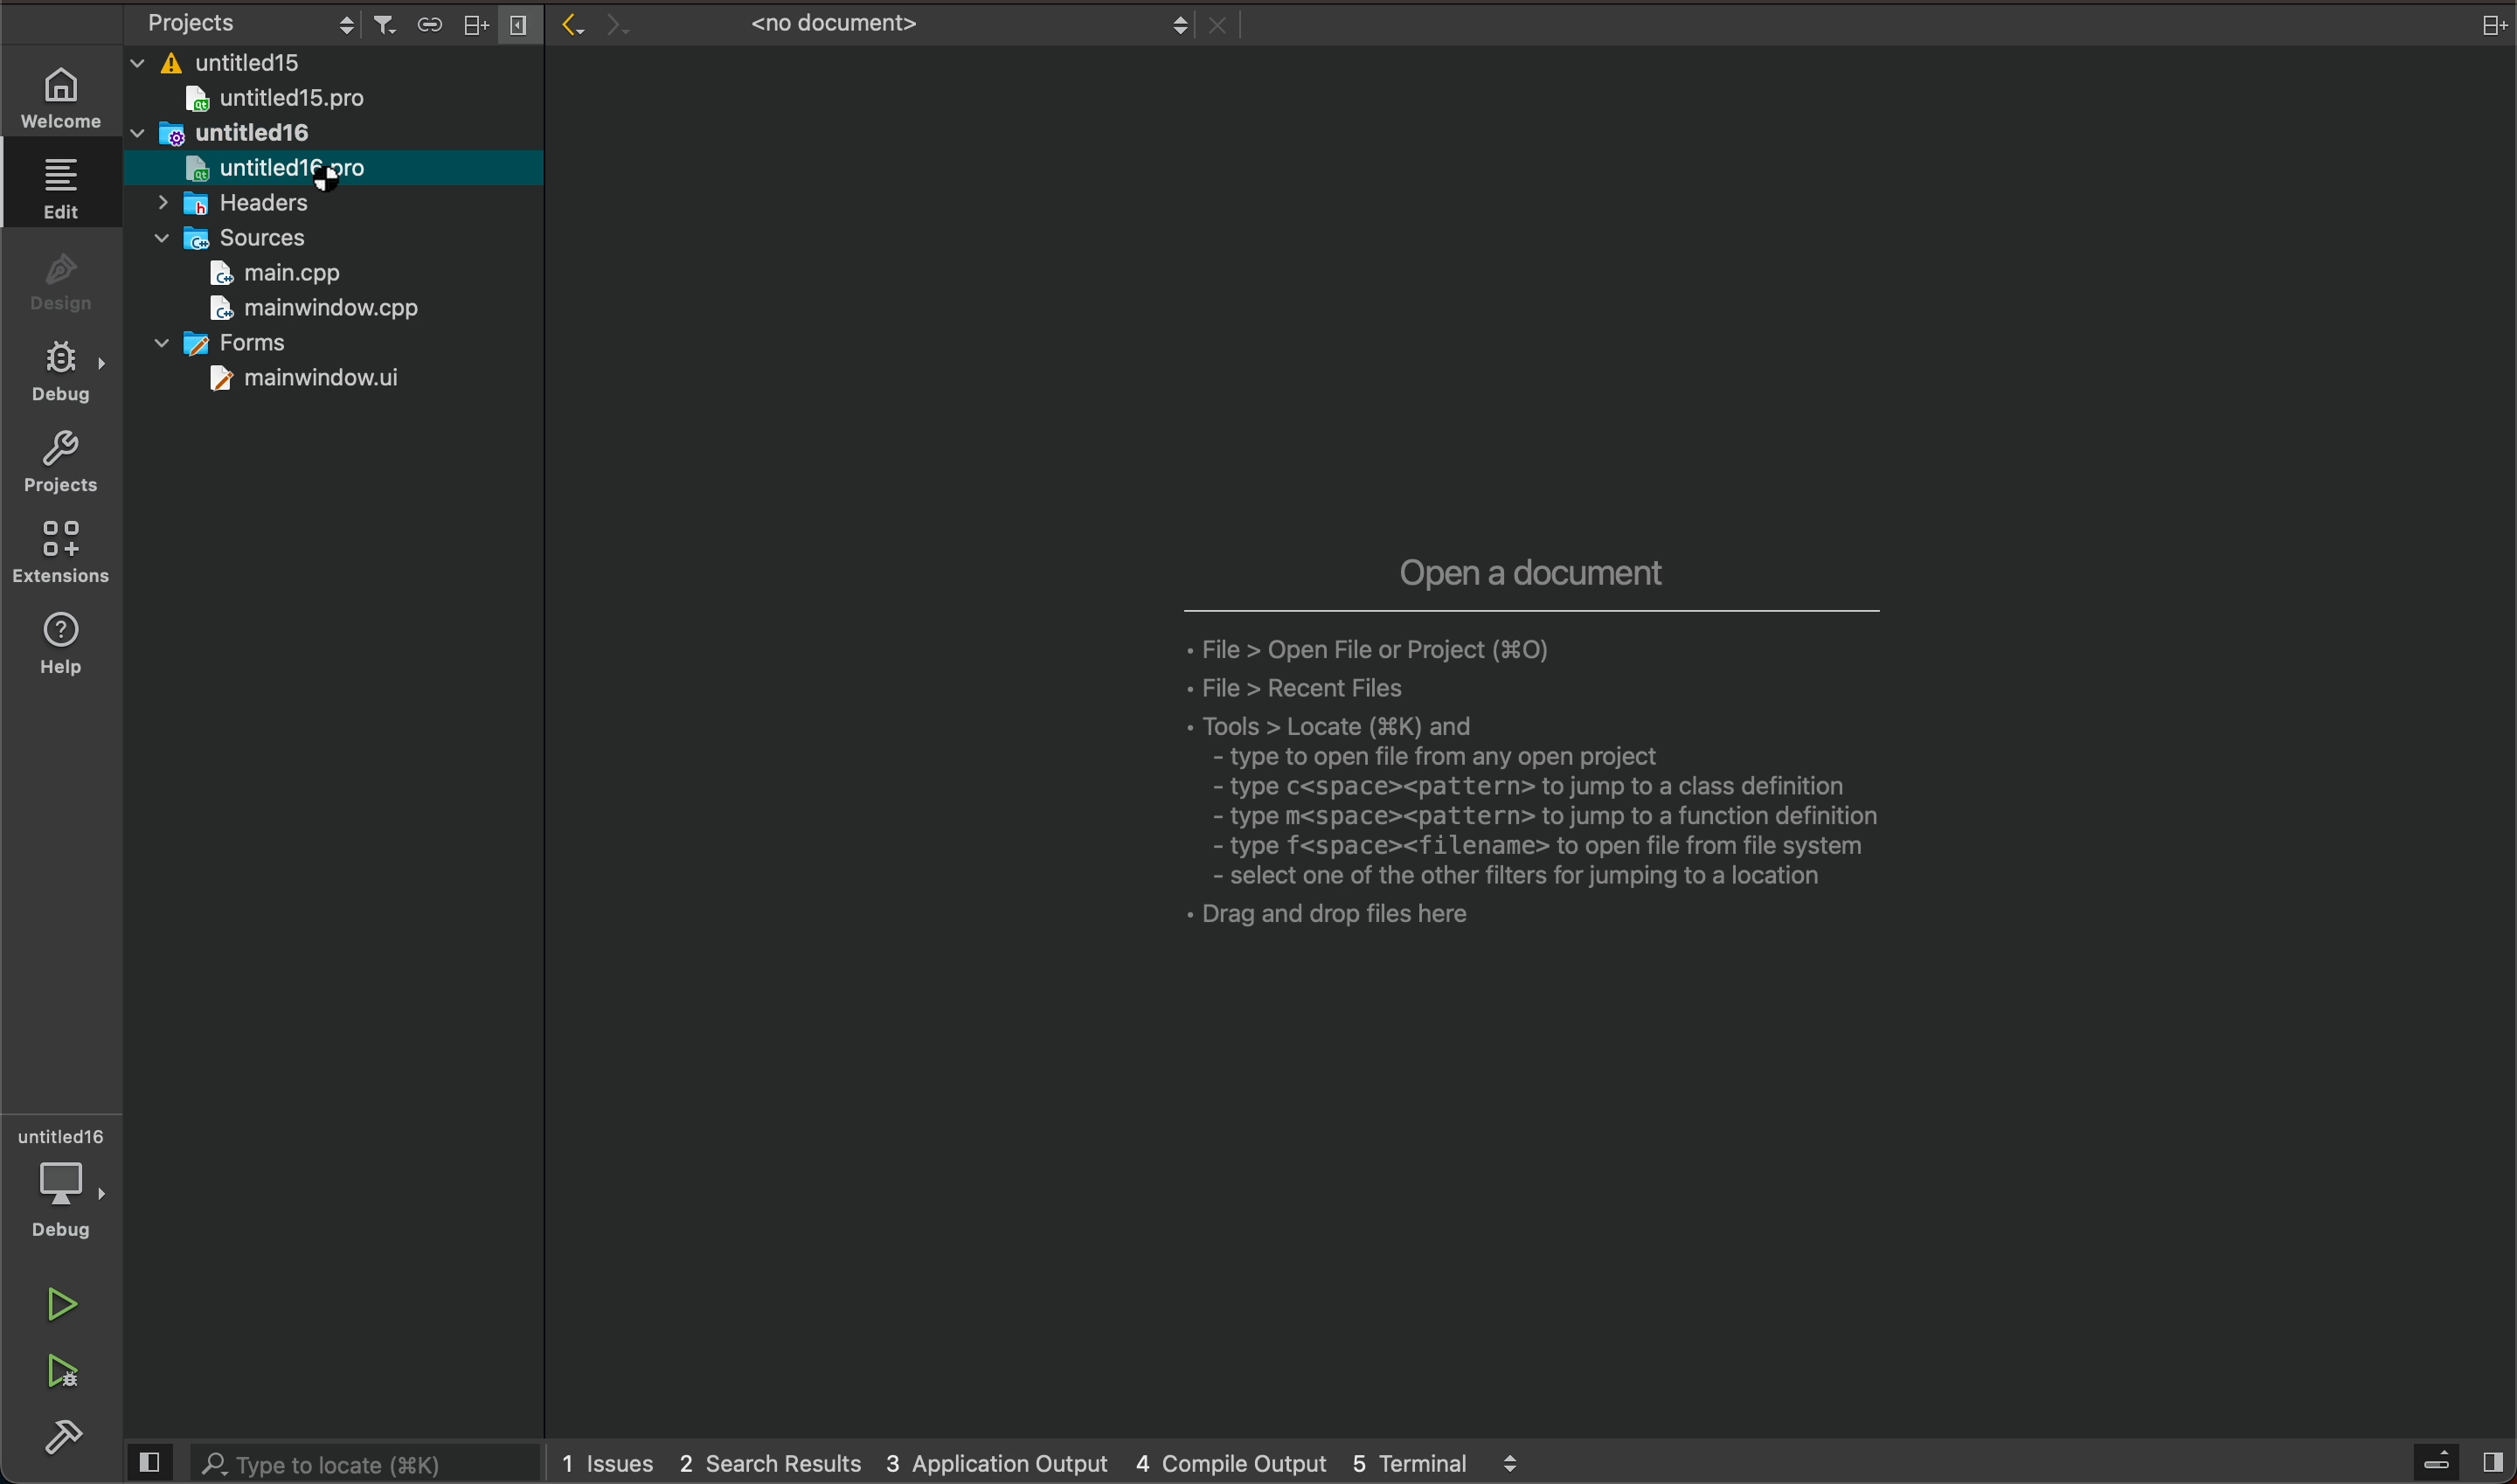  What do you see at coordinates (284, 170) in the screenshot?
I see `untitledpro` at bounding box center [284, 170].